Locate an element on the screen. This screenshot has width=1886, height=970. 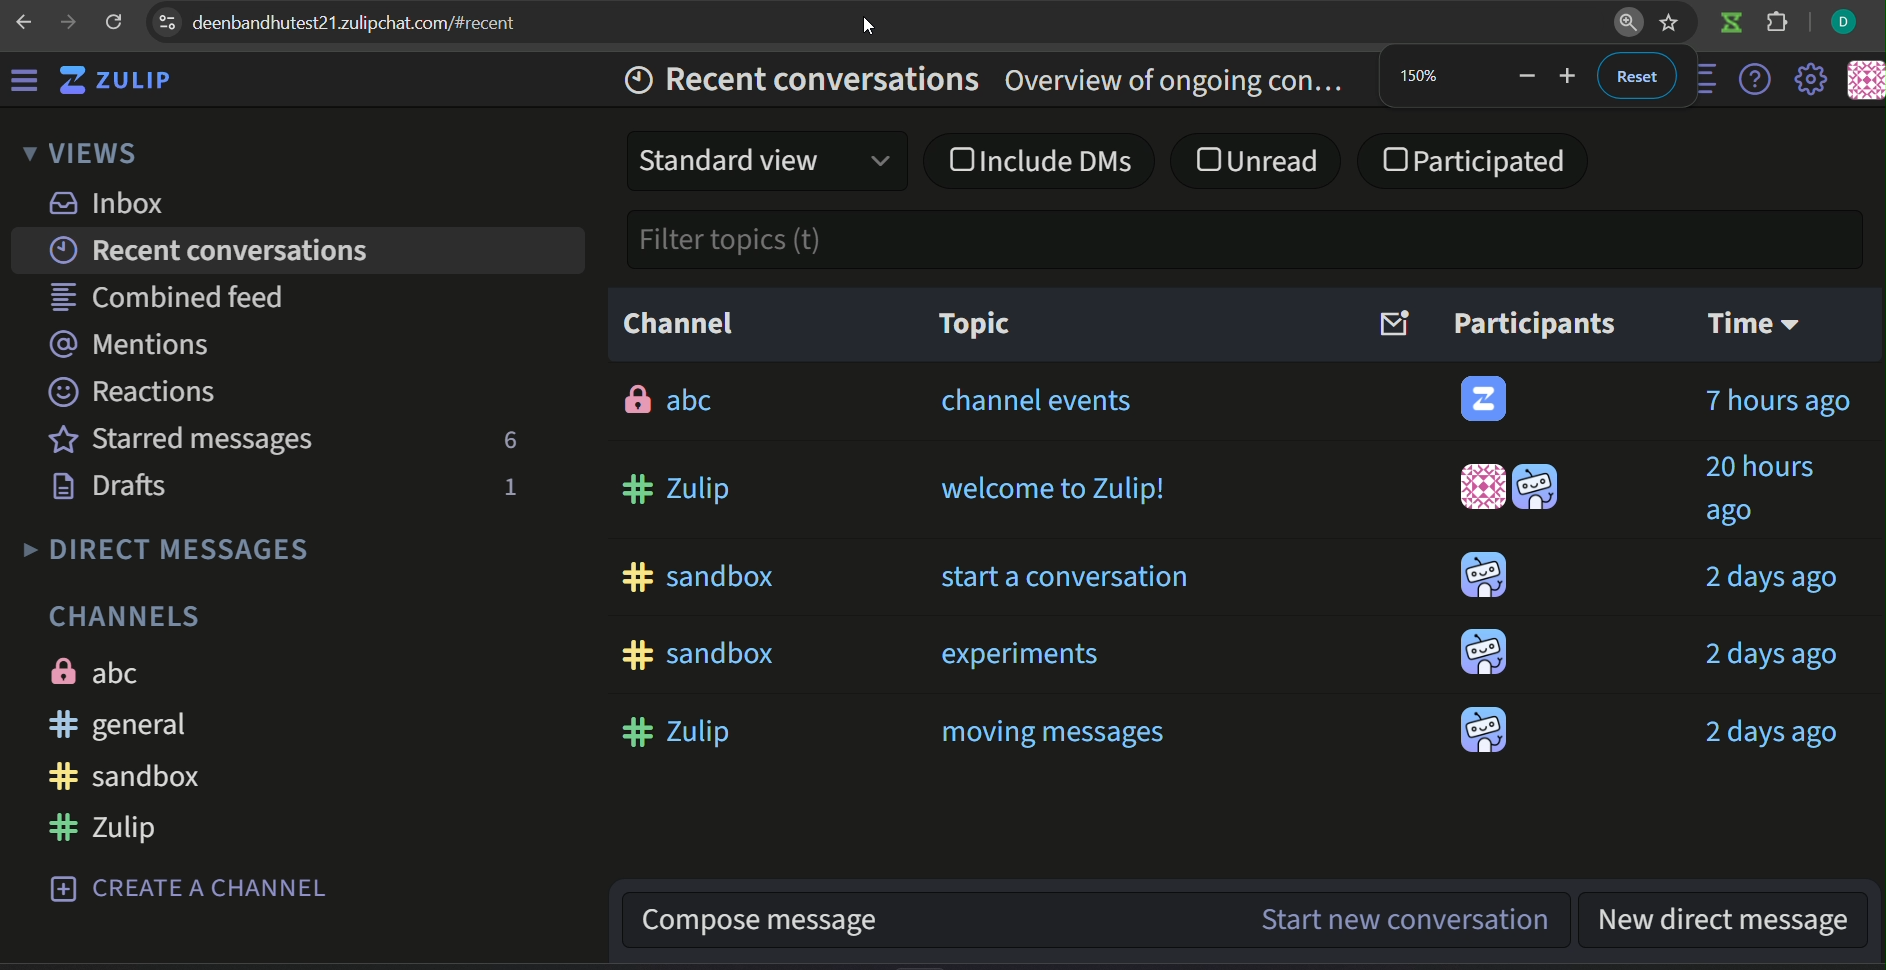
#zulip is located at coordinates (123, 827).